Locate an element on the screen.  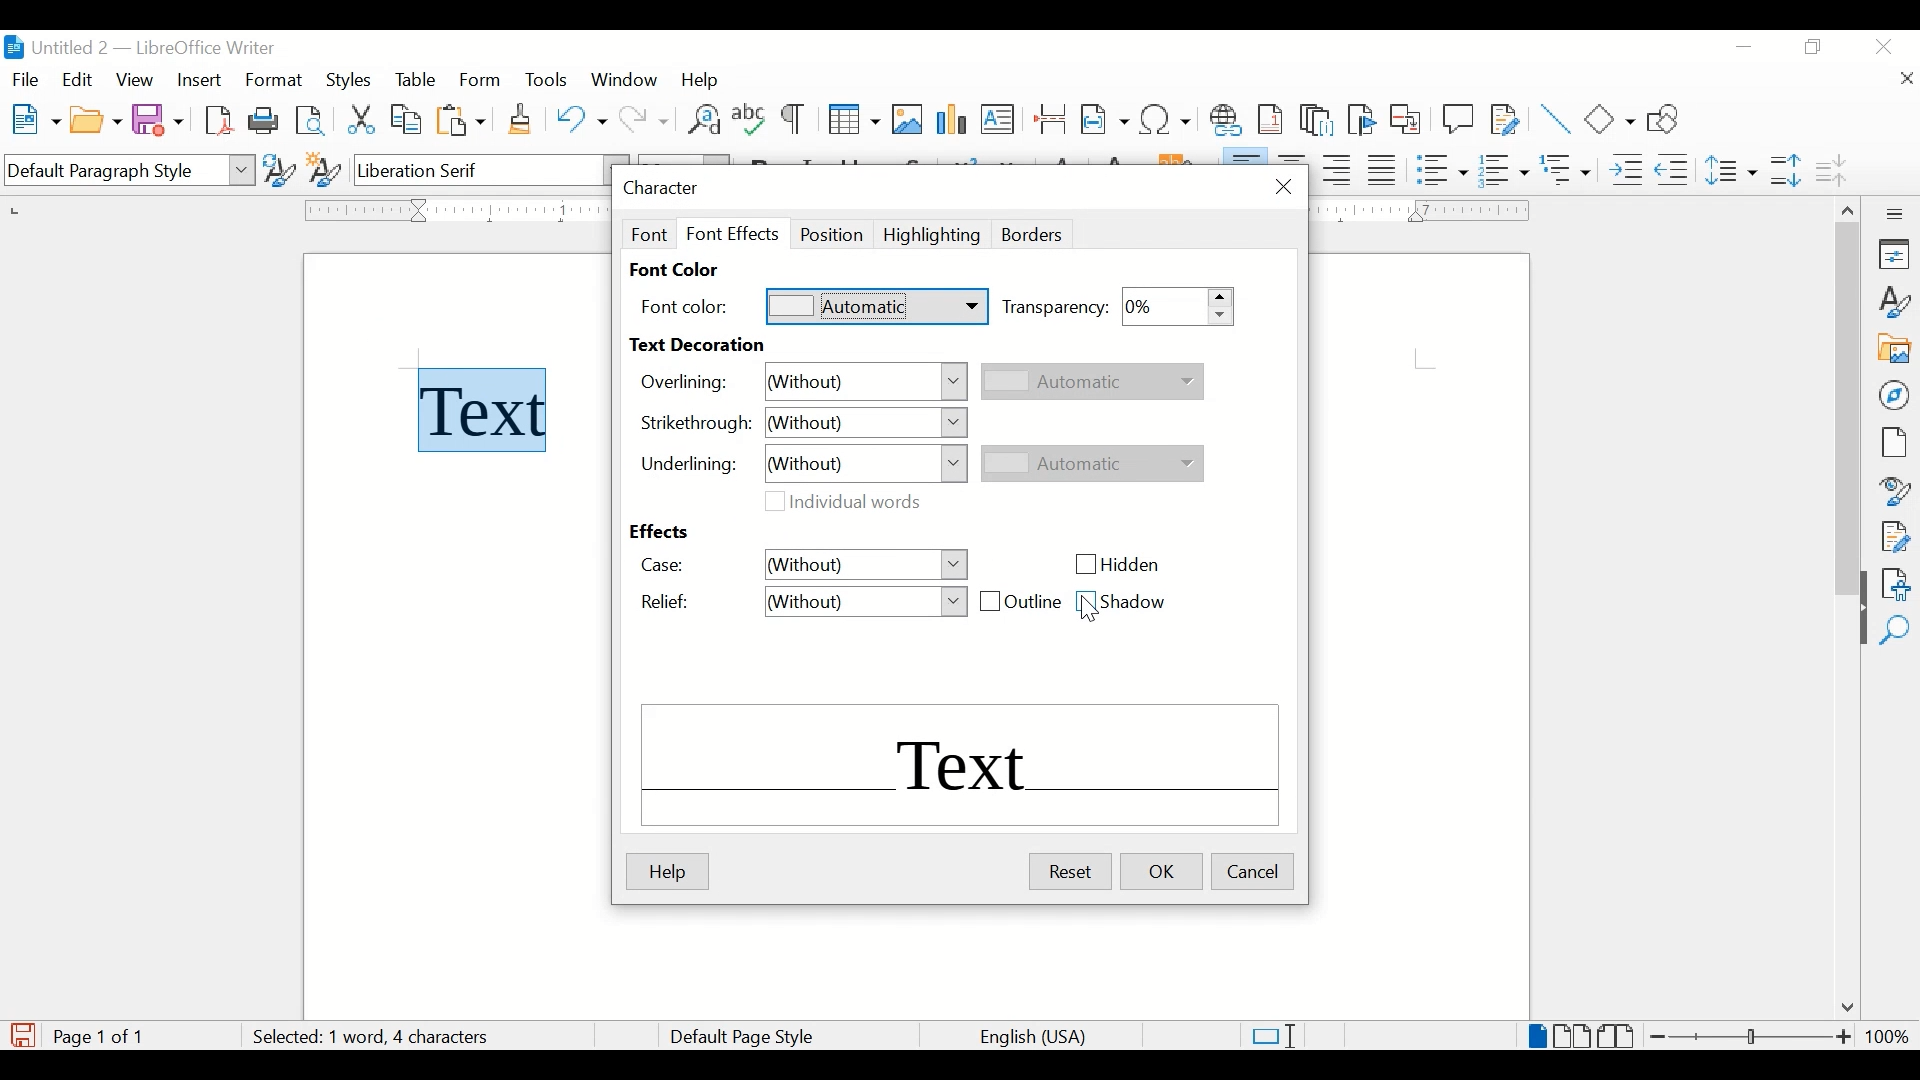
close is located at coordinates (1285, 186).